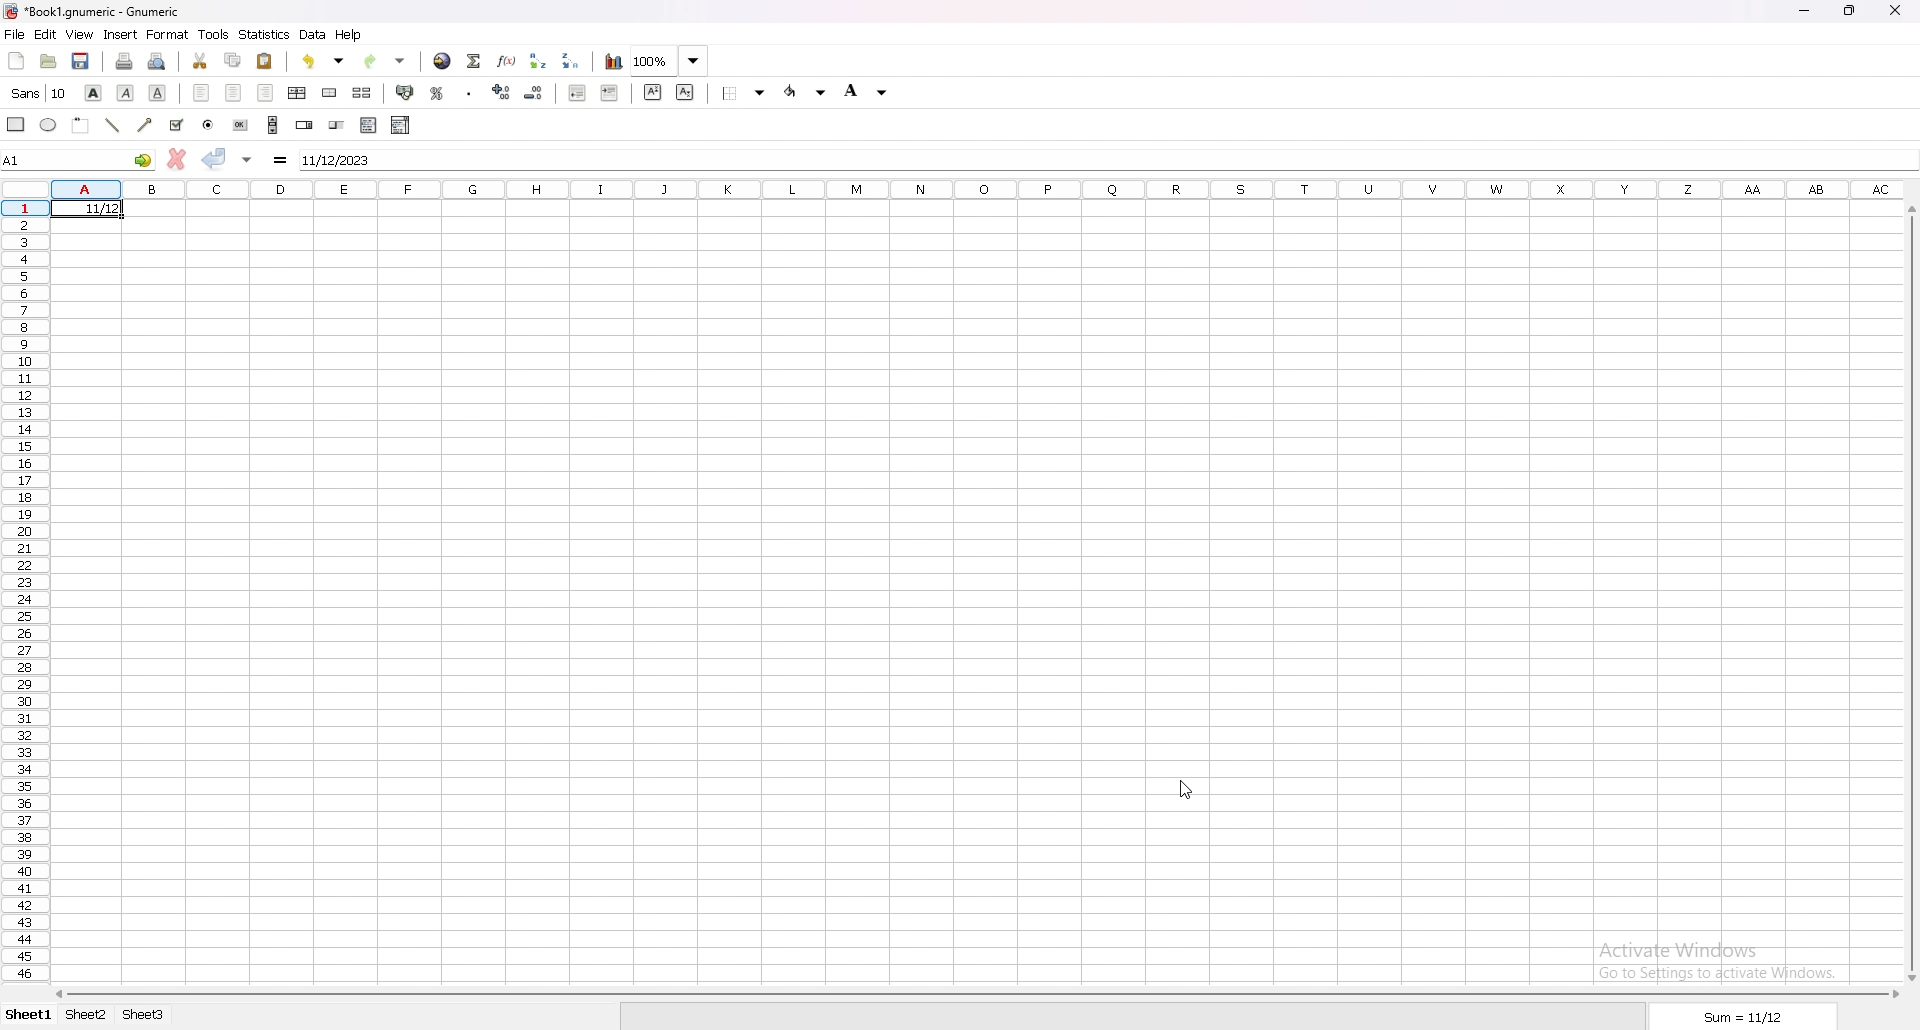  I want to click on background, so click(865, 92).